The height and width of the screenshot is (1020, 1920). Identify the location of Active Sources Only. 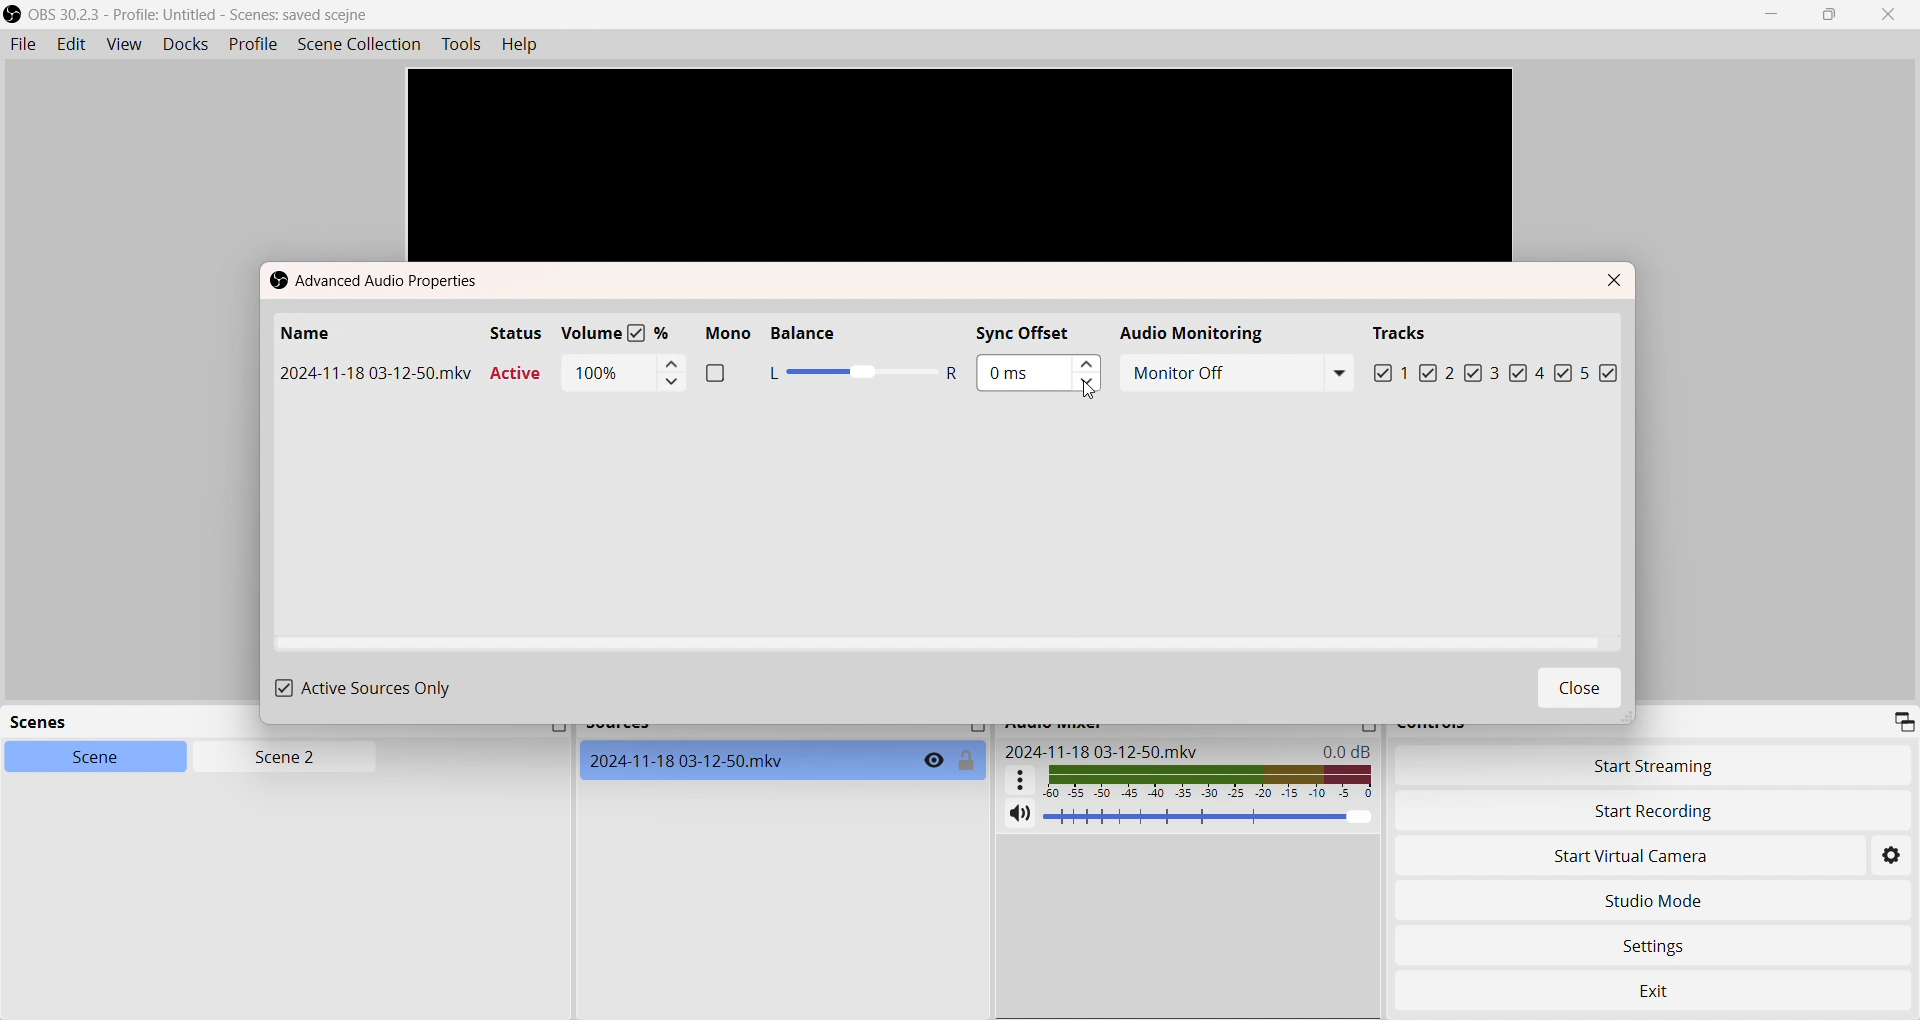
(366, 688).